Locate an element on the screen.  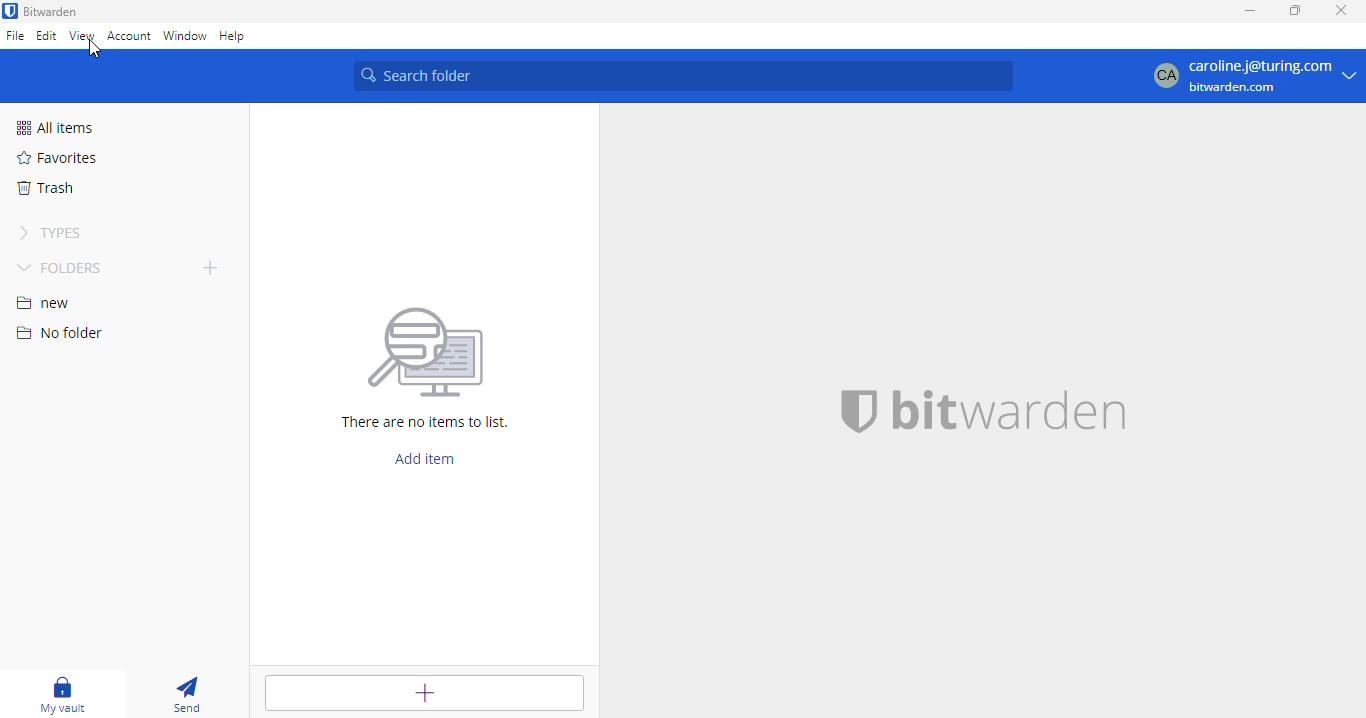
minimize is located at coordinates (1252, 10).